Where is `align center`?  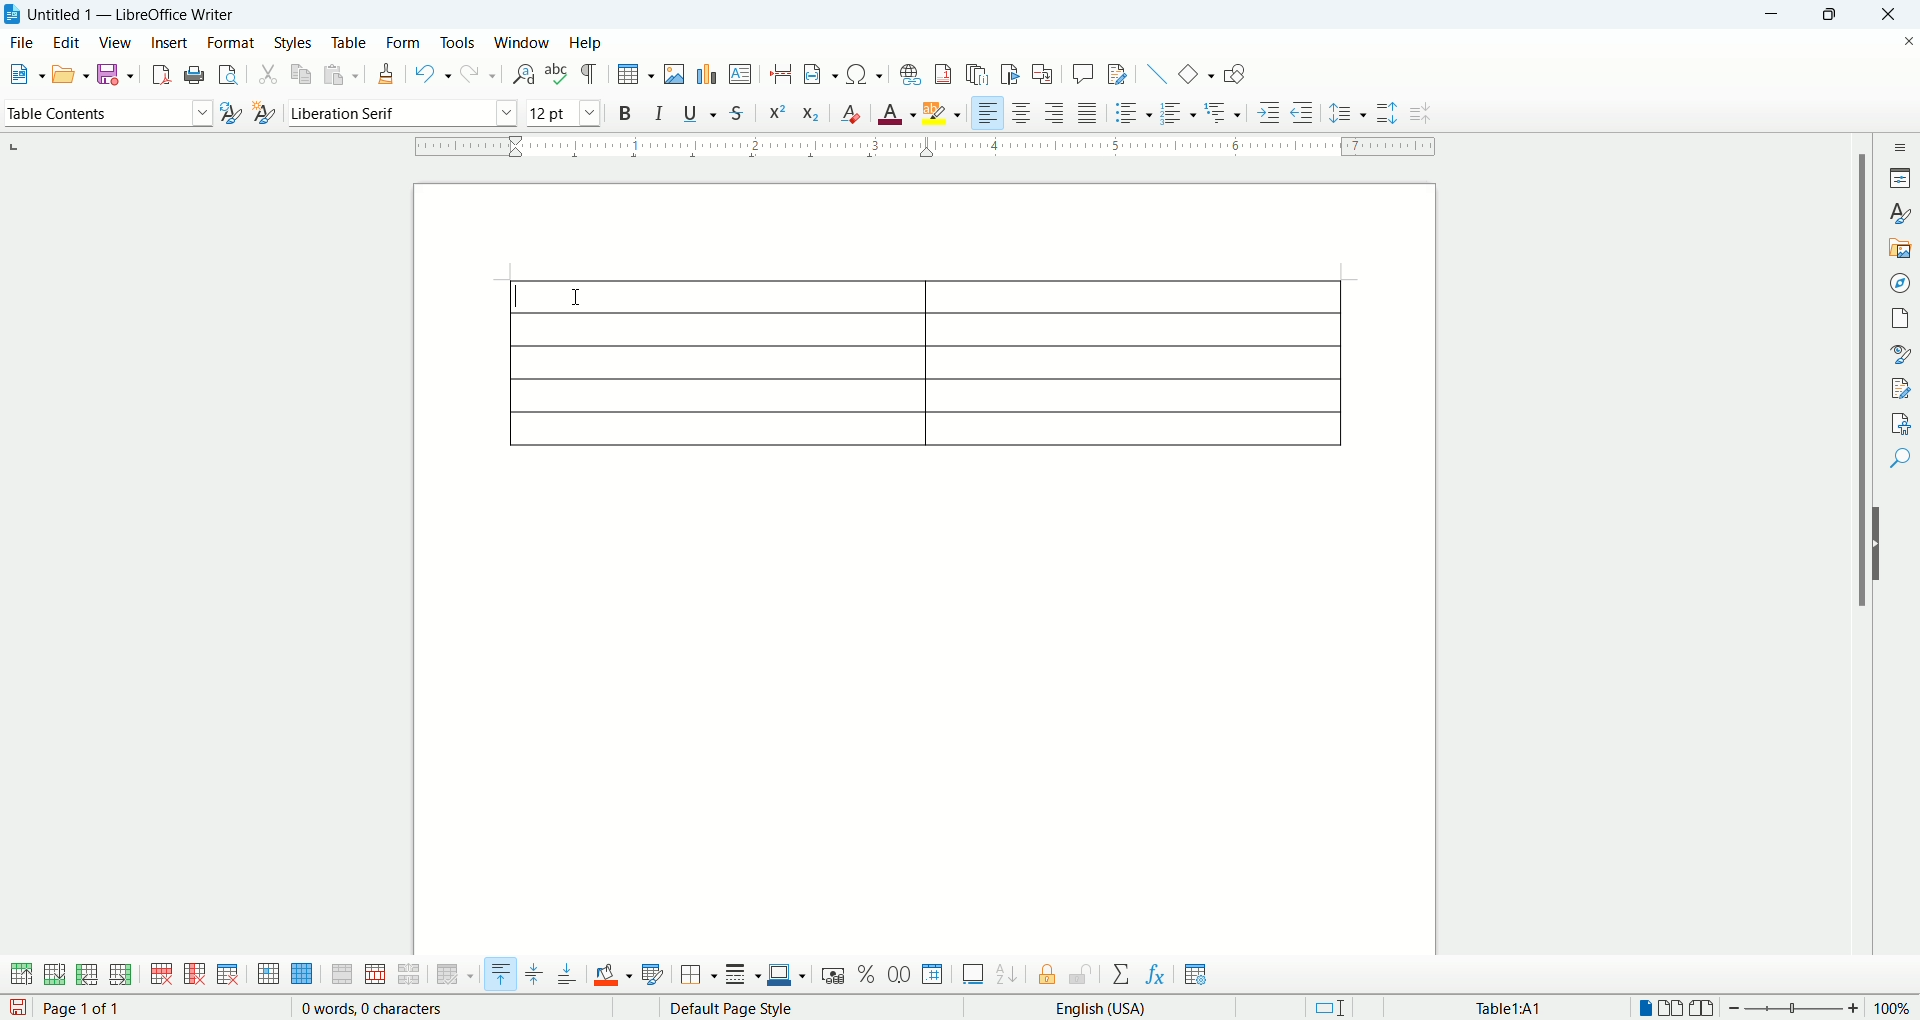 align center is located at coordinates (1021, 112).